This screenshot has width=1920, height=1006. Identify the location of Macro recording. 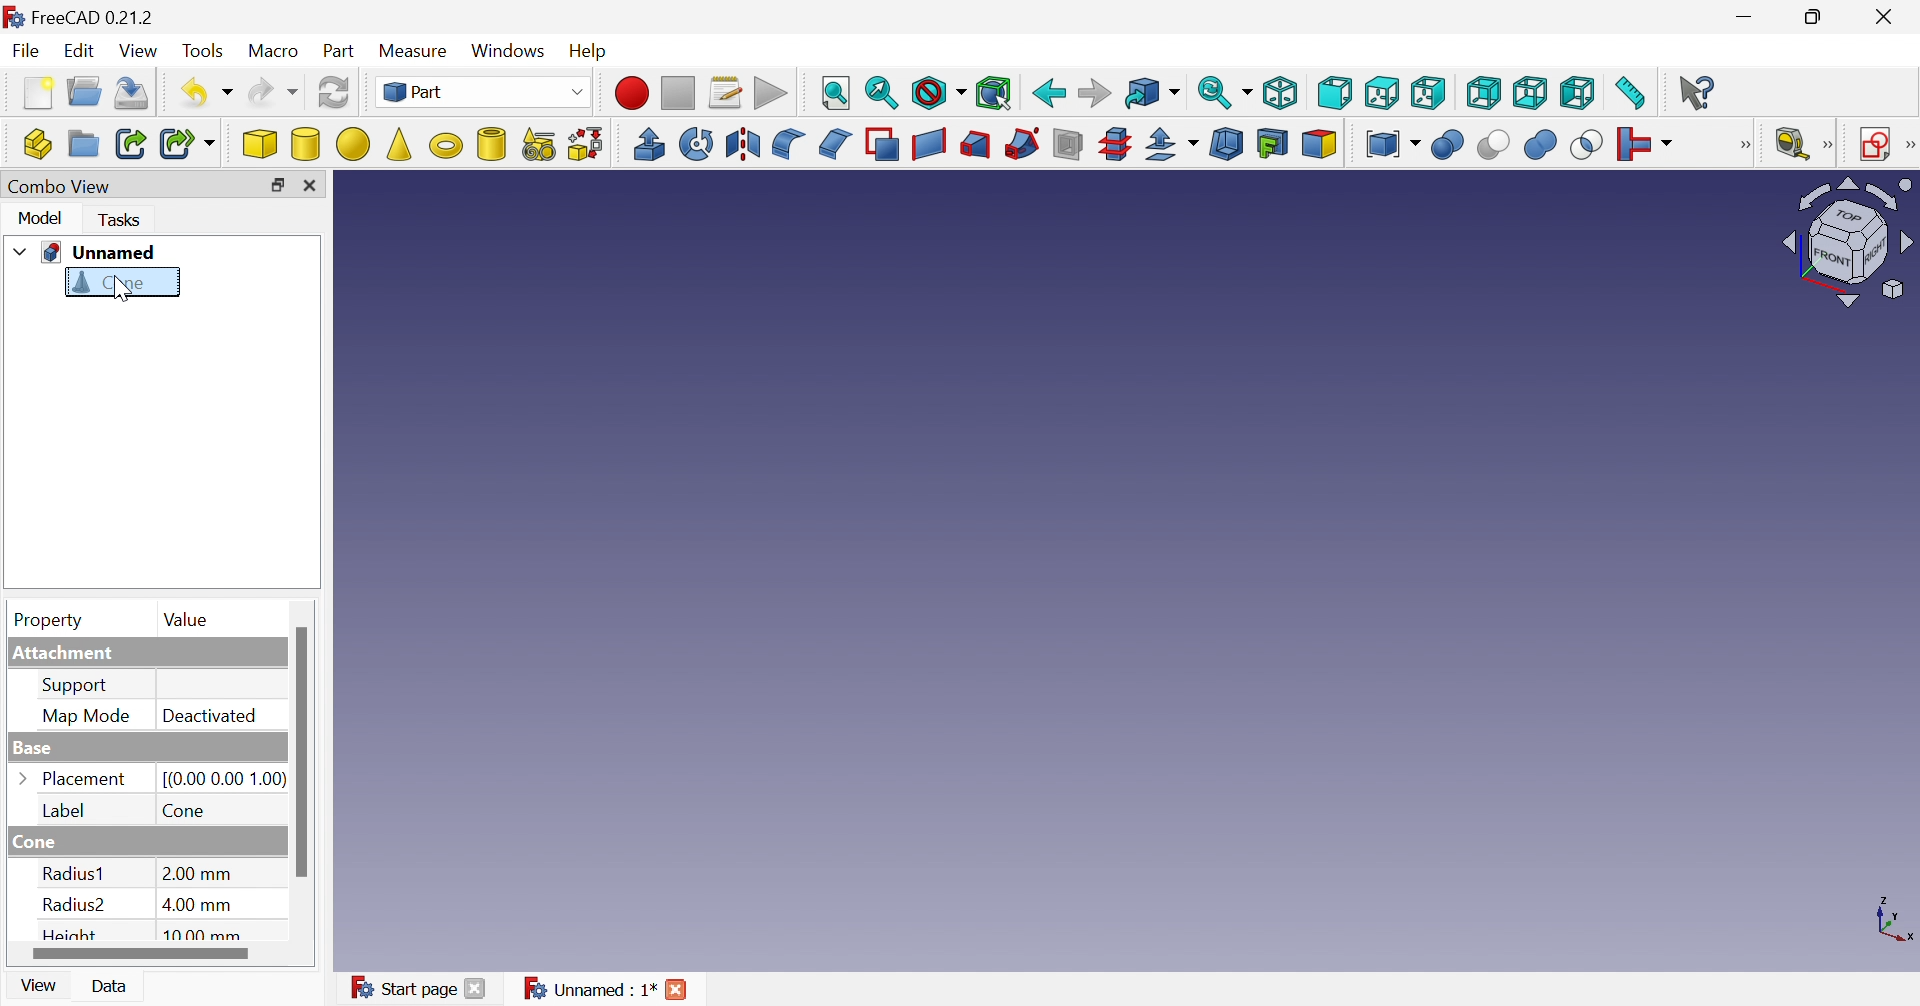
(632, 93).